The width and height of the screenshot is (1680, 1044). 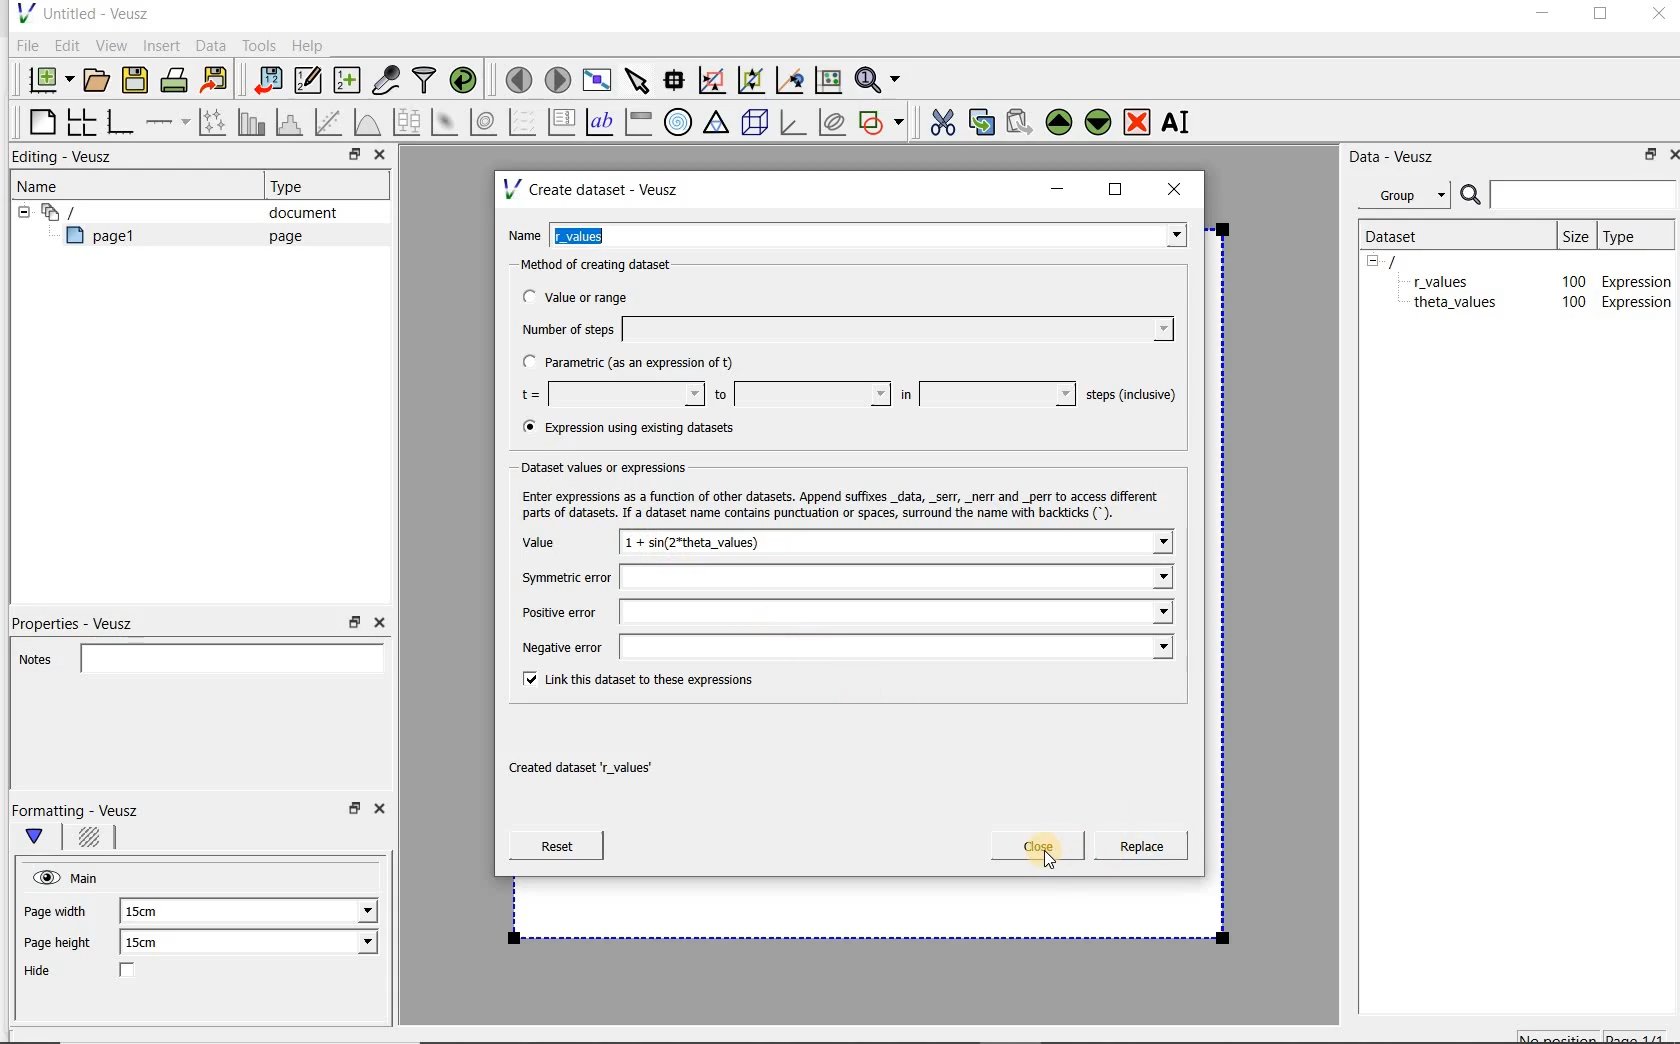 I want to click on Name, so click(x=44, y=185).